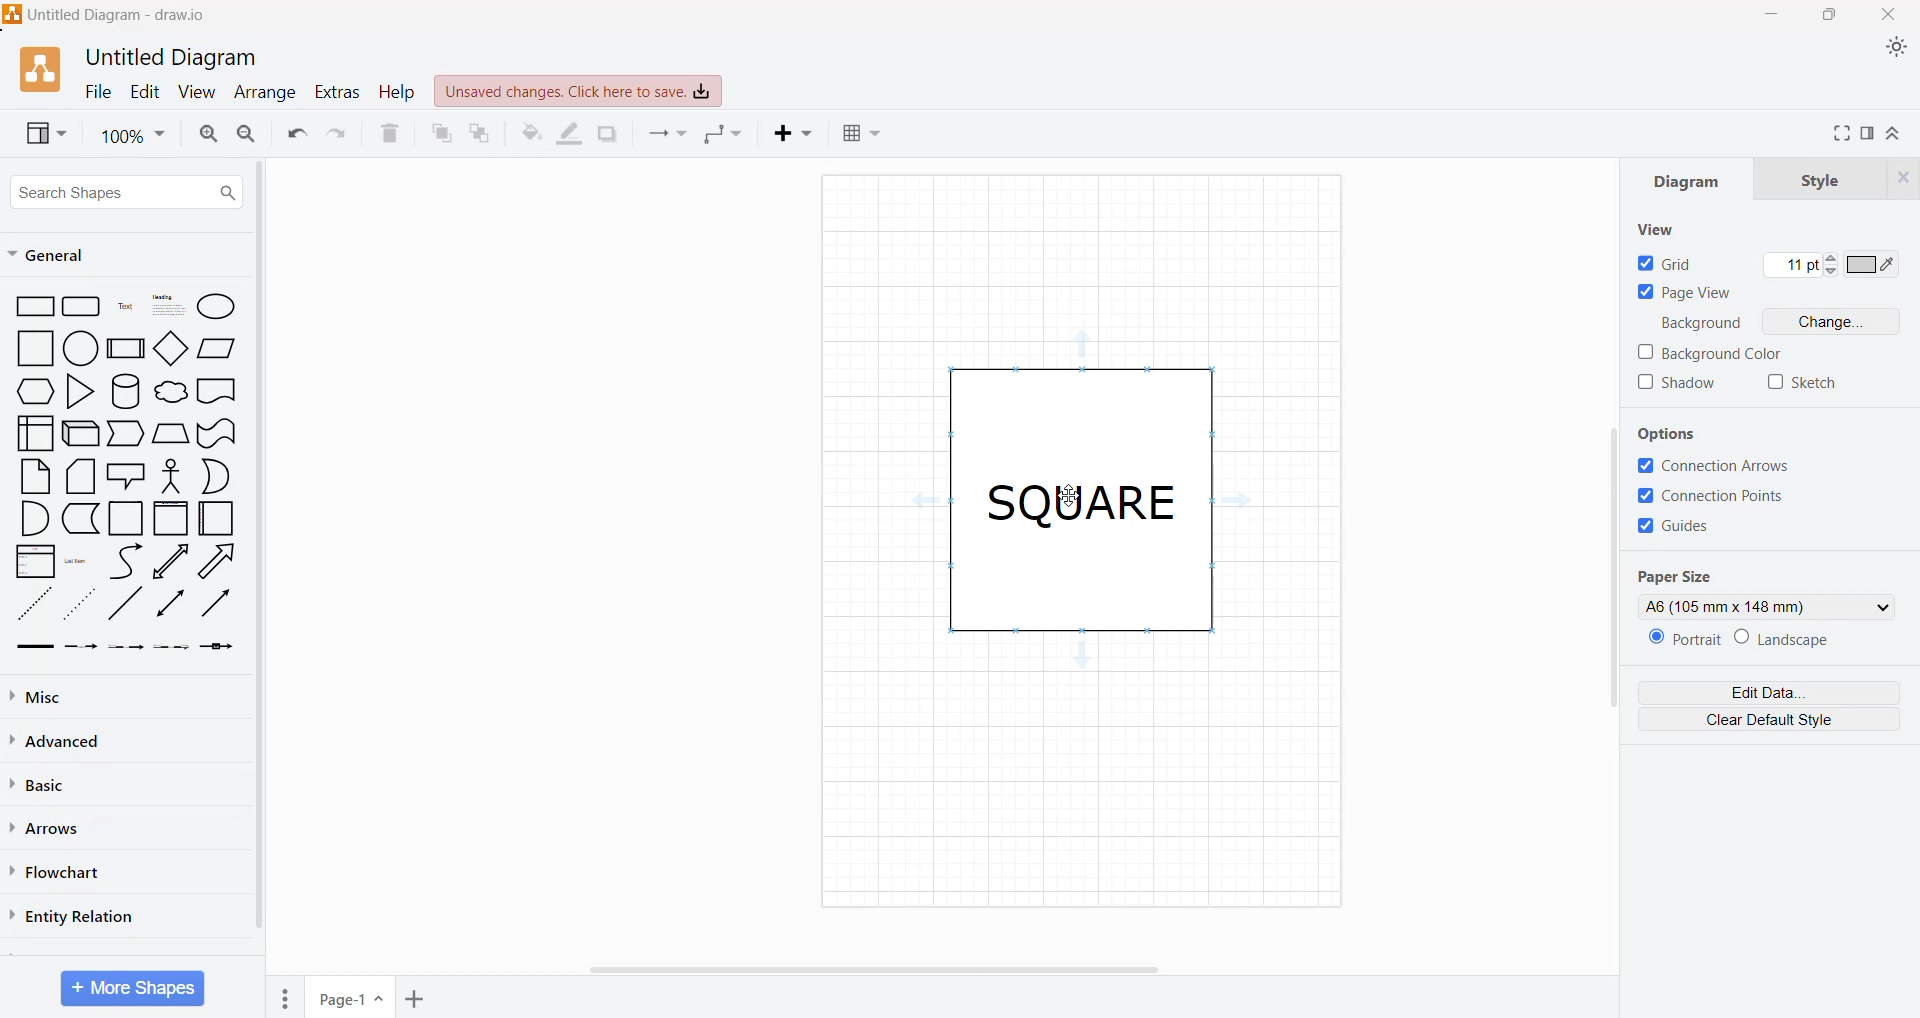  Describe the element at coordinates (1678, 387) in the screenshot. I see `Shadow - click to enable/disable` at that location.